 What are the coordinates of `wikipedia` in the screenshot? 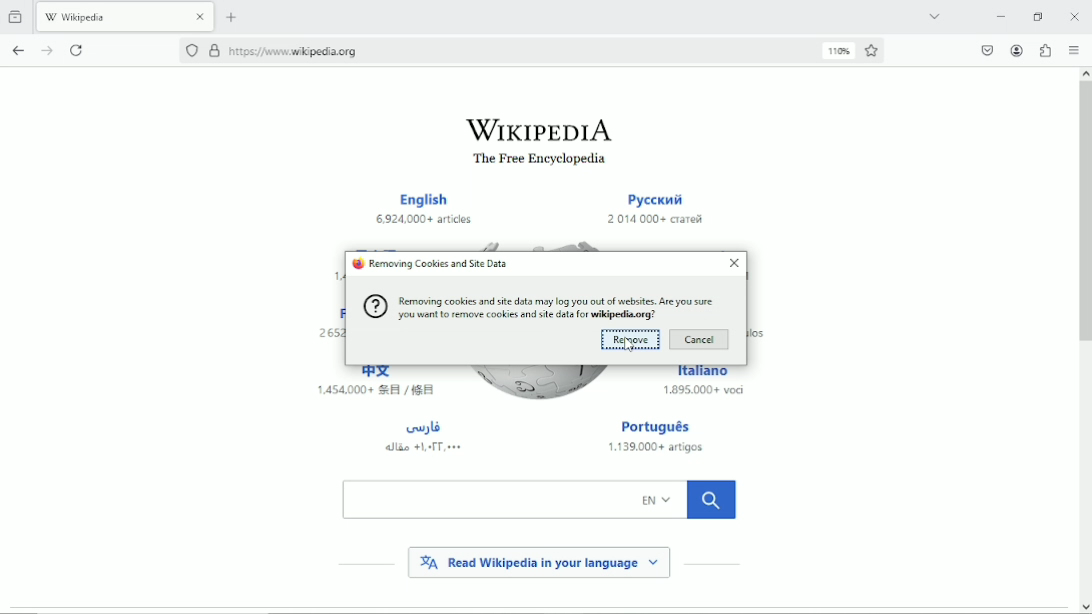 It's located at (538, 129).